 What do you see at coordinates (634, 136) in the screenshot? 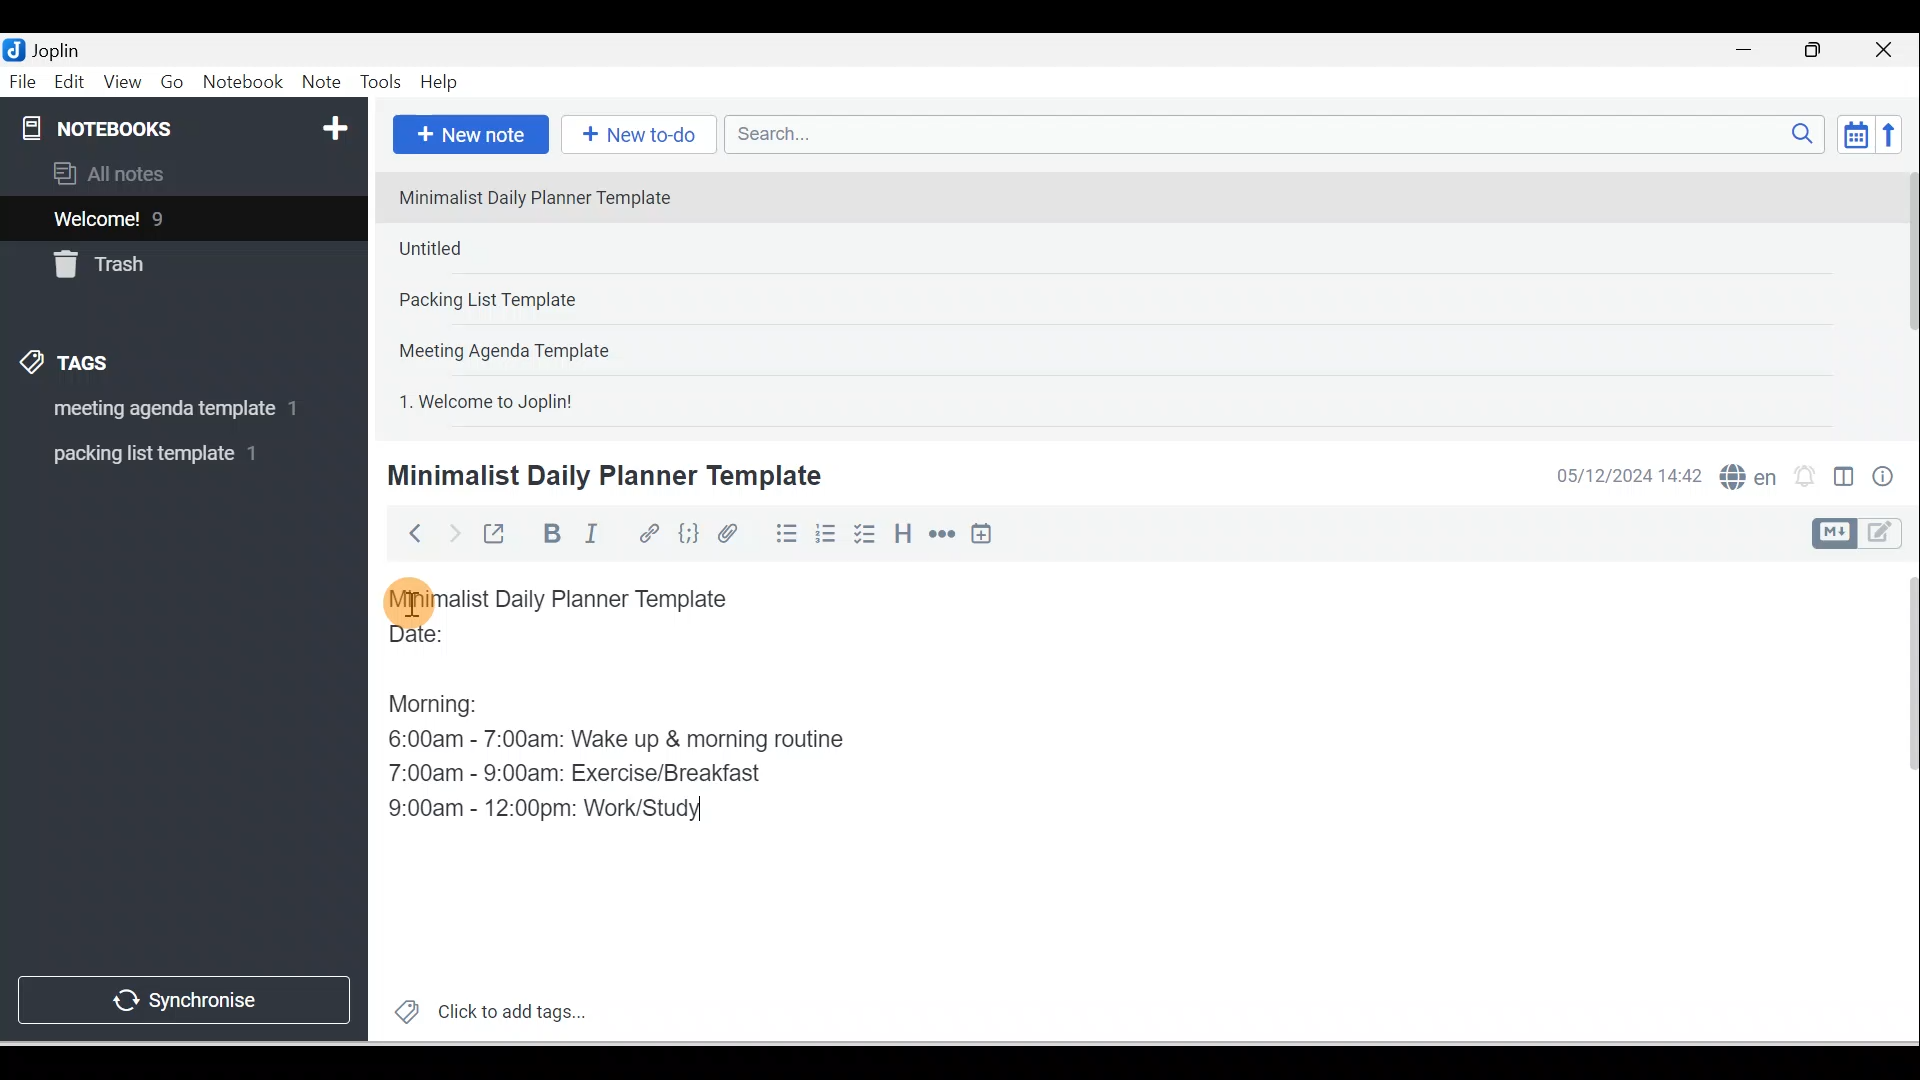
I see `New to-do` at bounding box center [634, 136].